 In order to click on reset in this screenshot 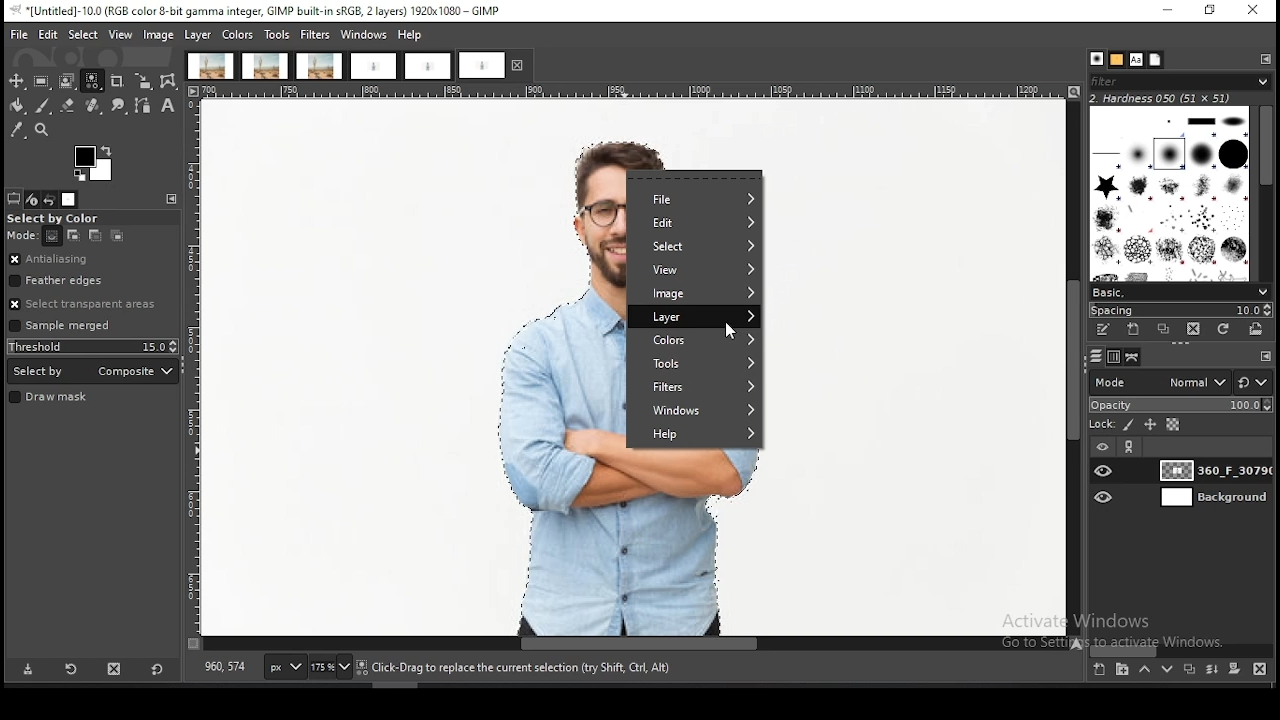, I will do `click(1254, 381)`.